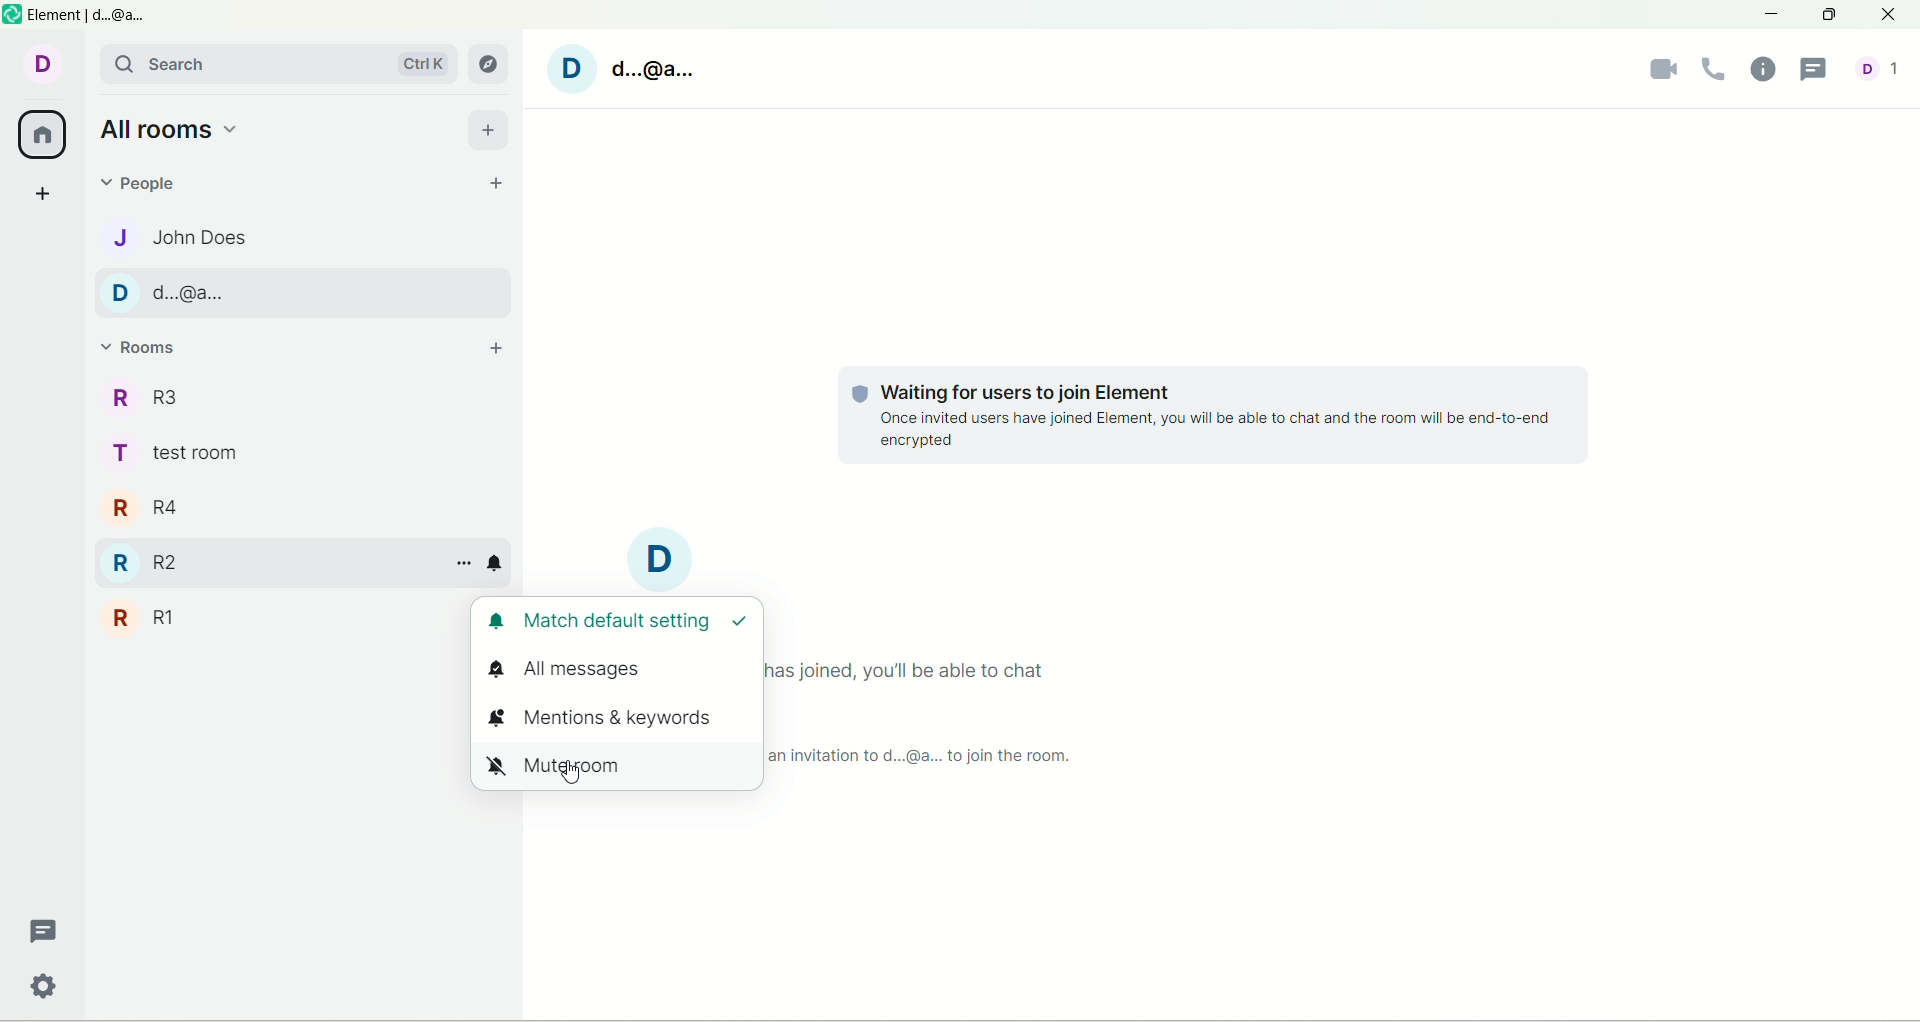  What do you see at coordinates (170, 129) in the screenshot?
I see `all rooms` at bounding box center [170, 129].